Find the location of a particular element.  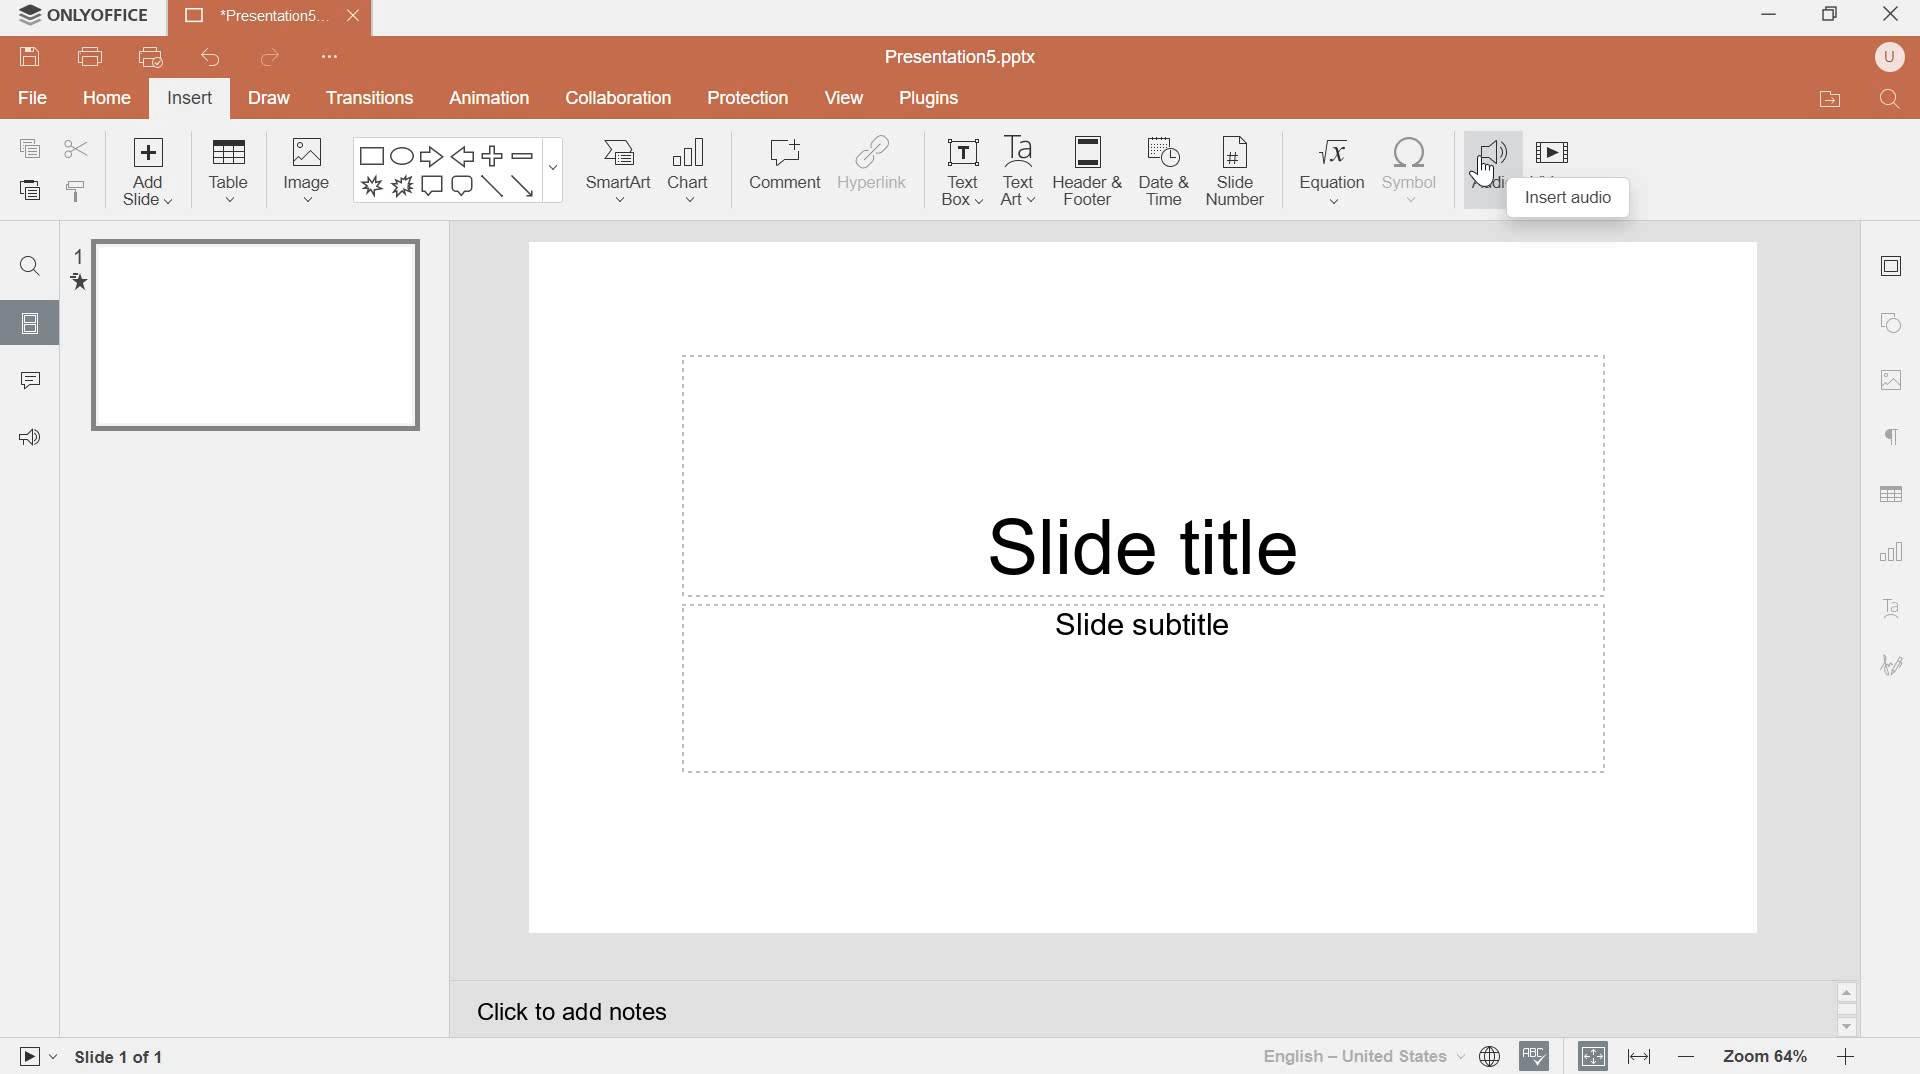

signature is located at coordinates (1892, 666).